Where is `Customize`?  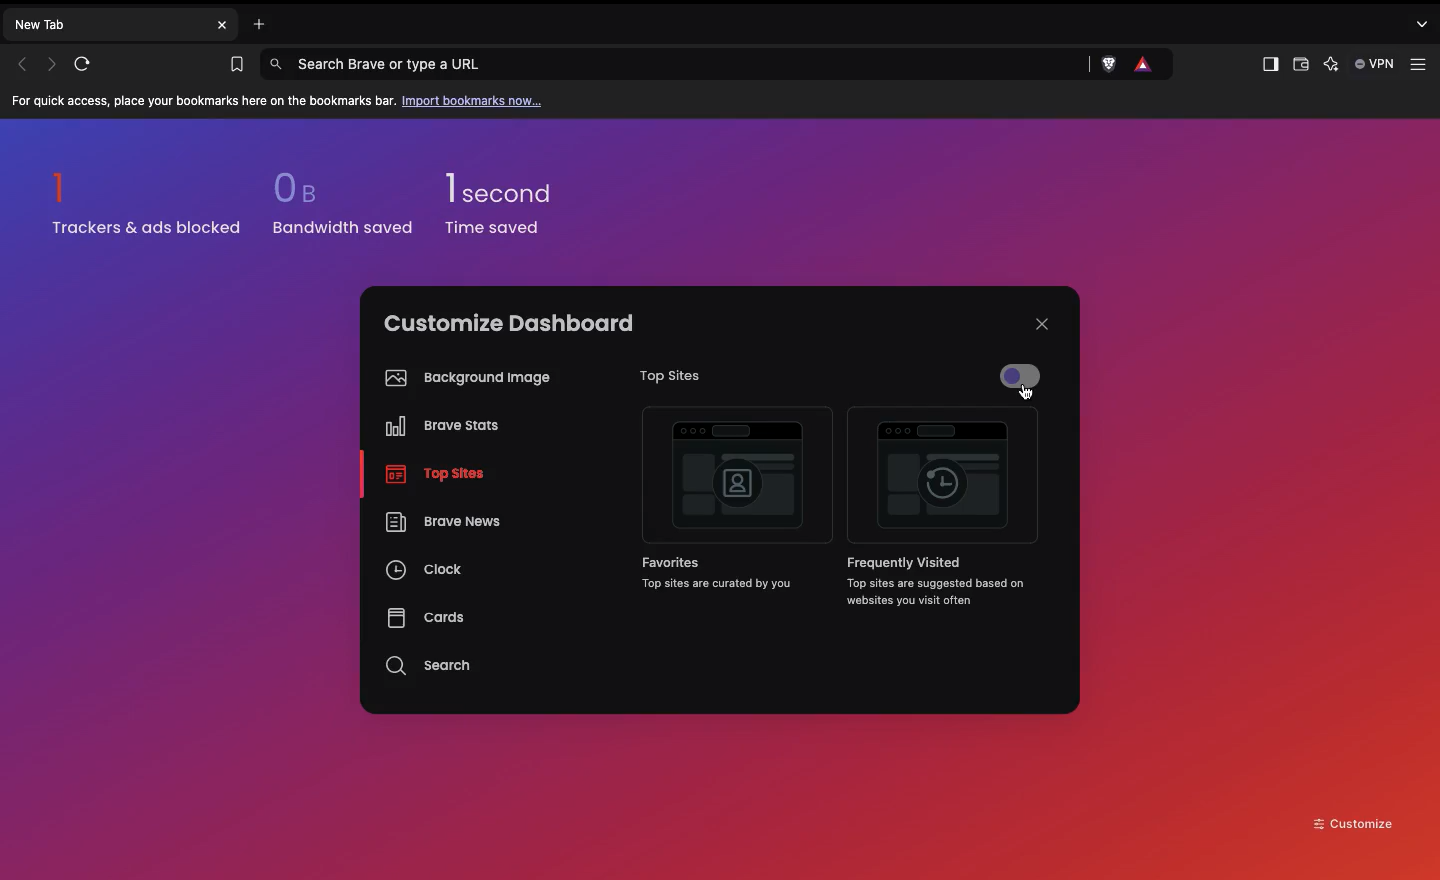 Customize is located at coordinates (1354, 822).